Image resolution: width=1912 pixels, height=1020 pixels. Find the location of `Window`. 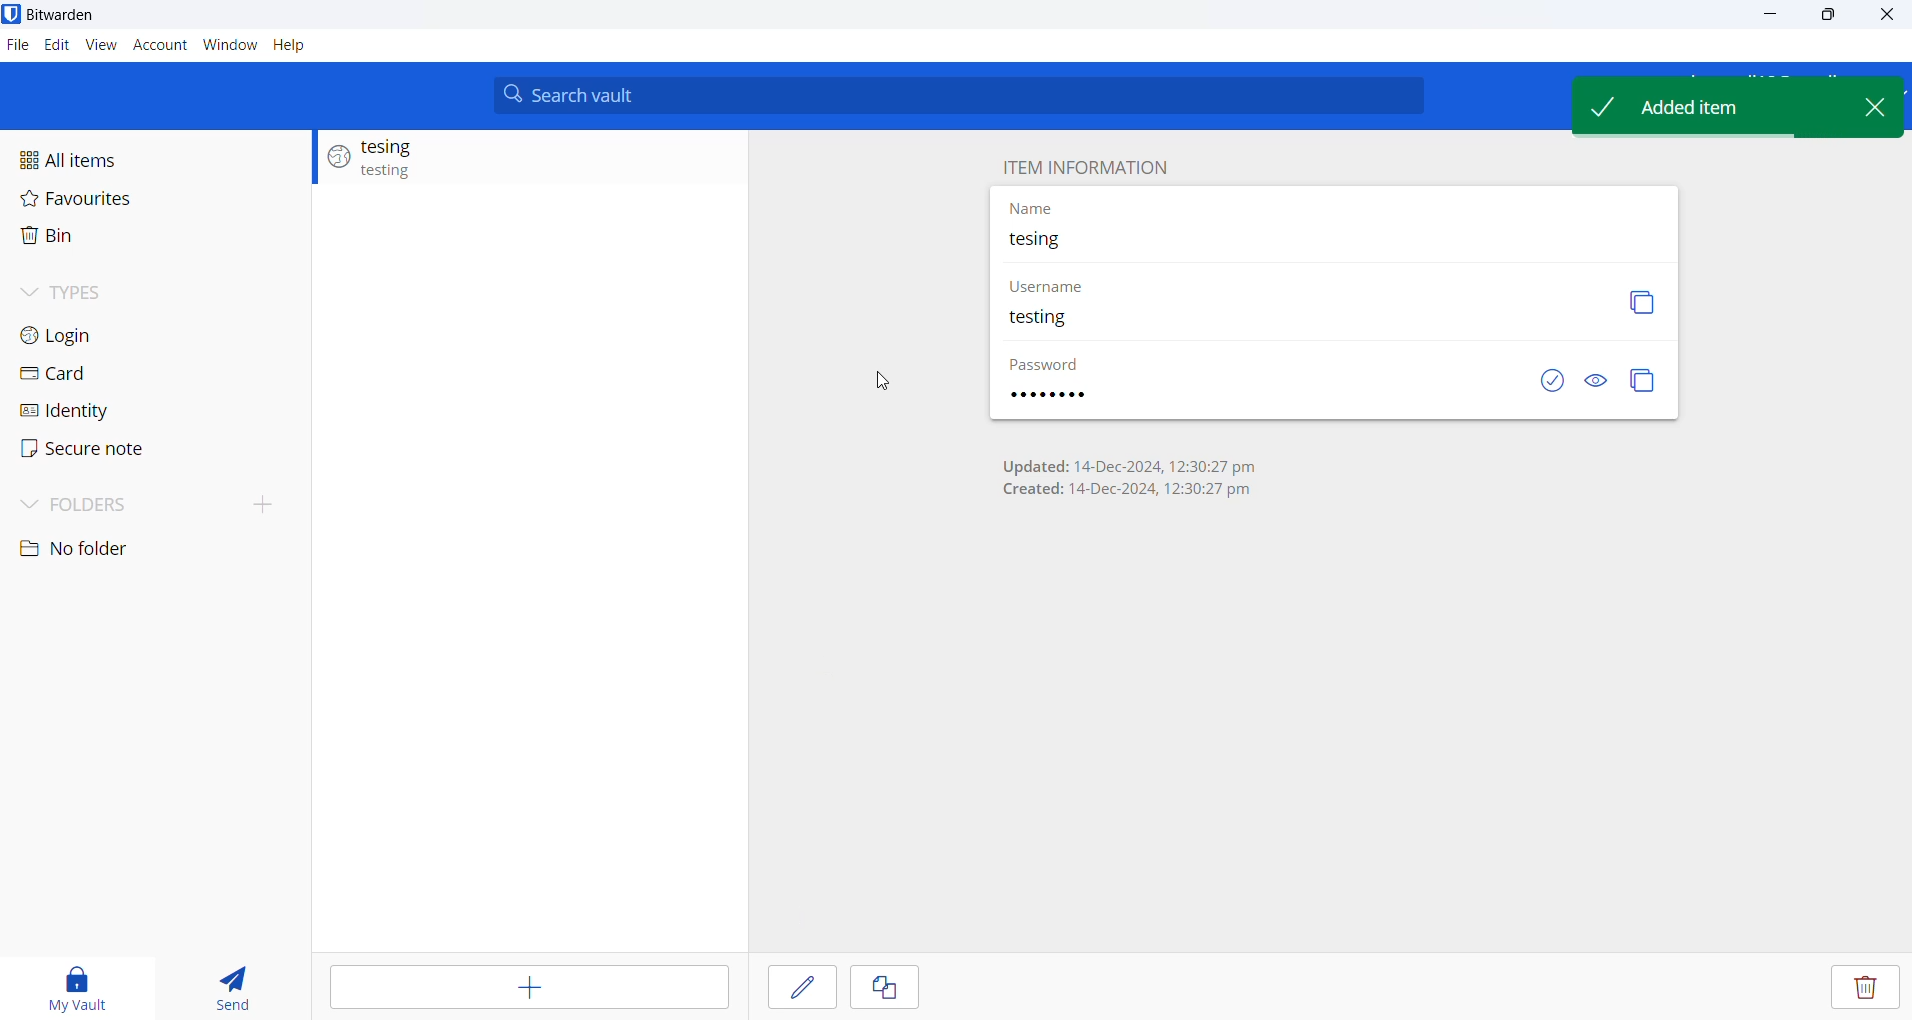

Window is located at coordinates (230, 49).